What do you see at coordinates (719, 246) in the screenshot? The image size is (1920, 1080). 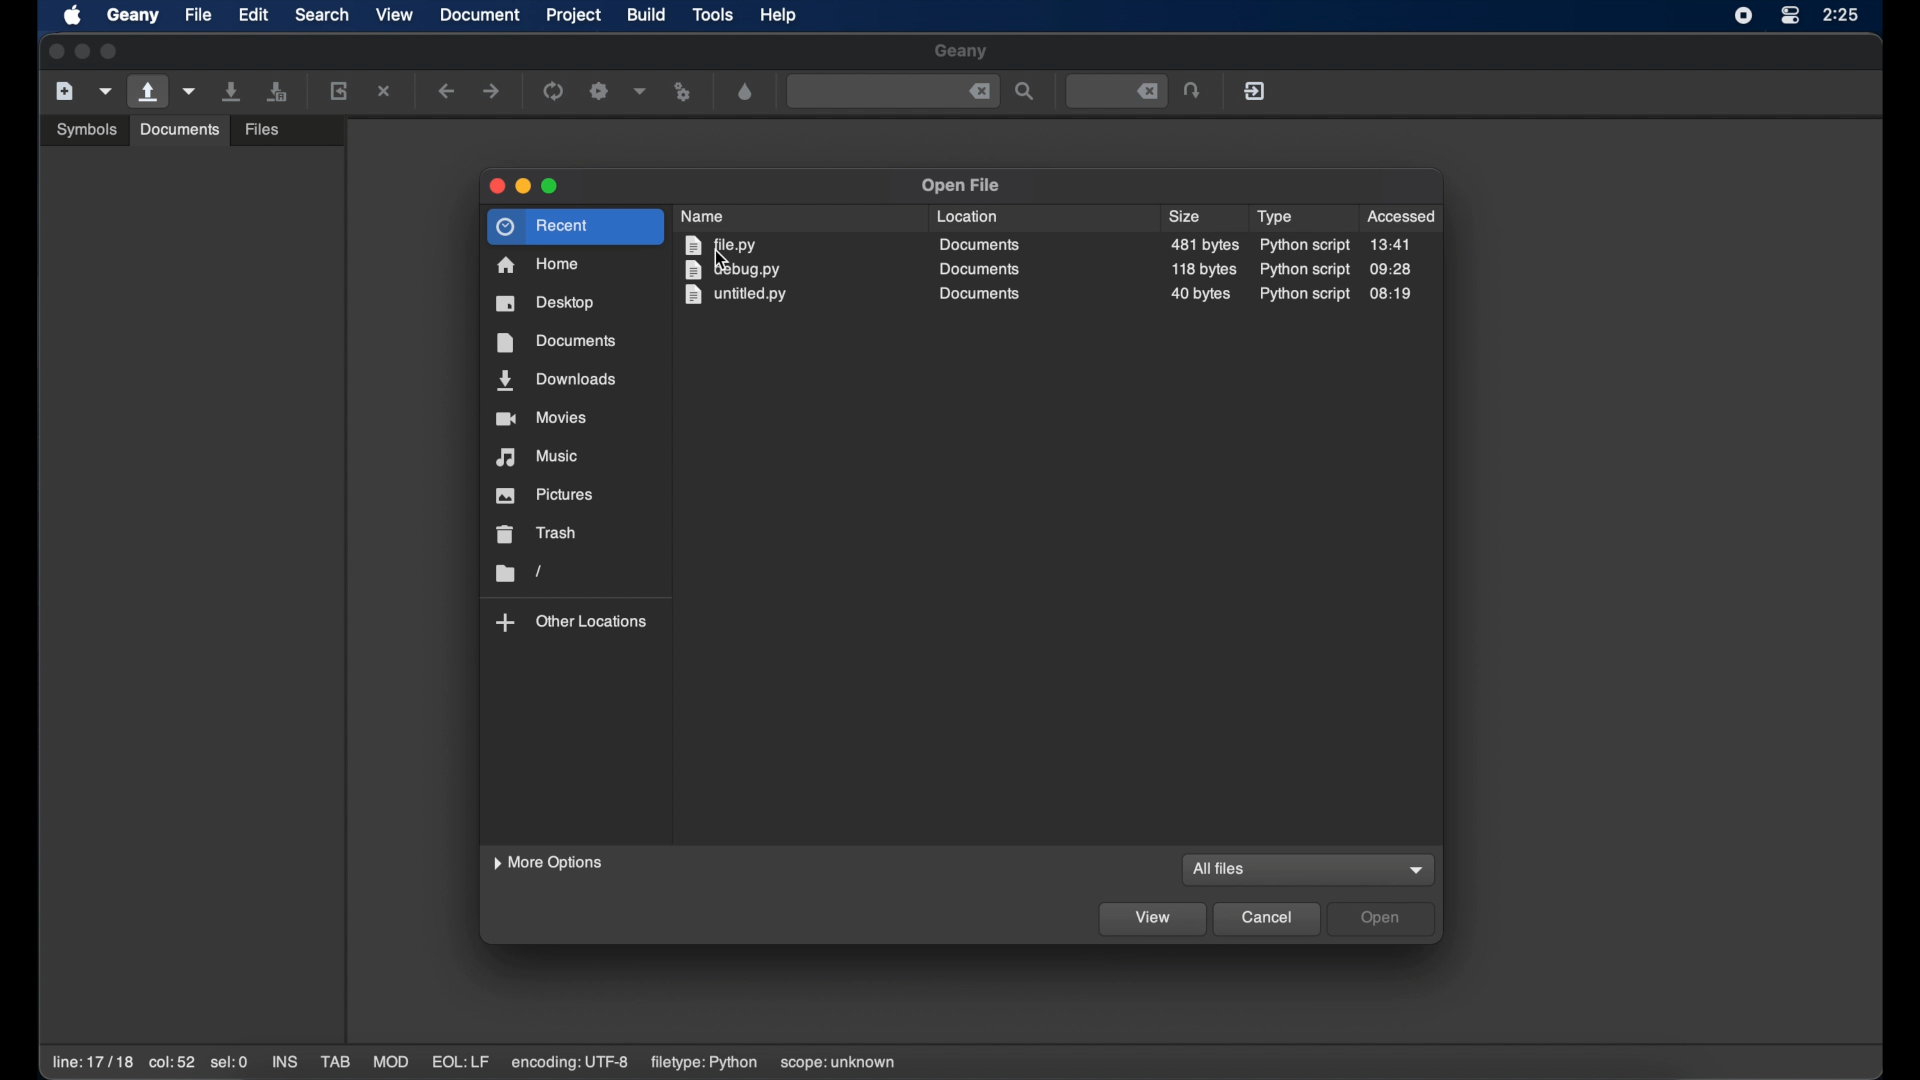 I see `file.py` at bounding box center [719, 246].